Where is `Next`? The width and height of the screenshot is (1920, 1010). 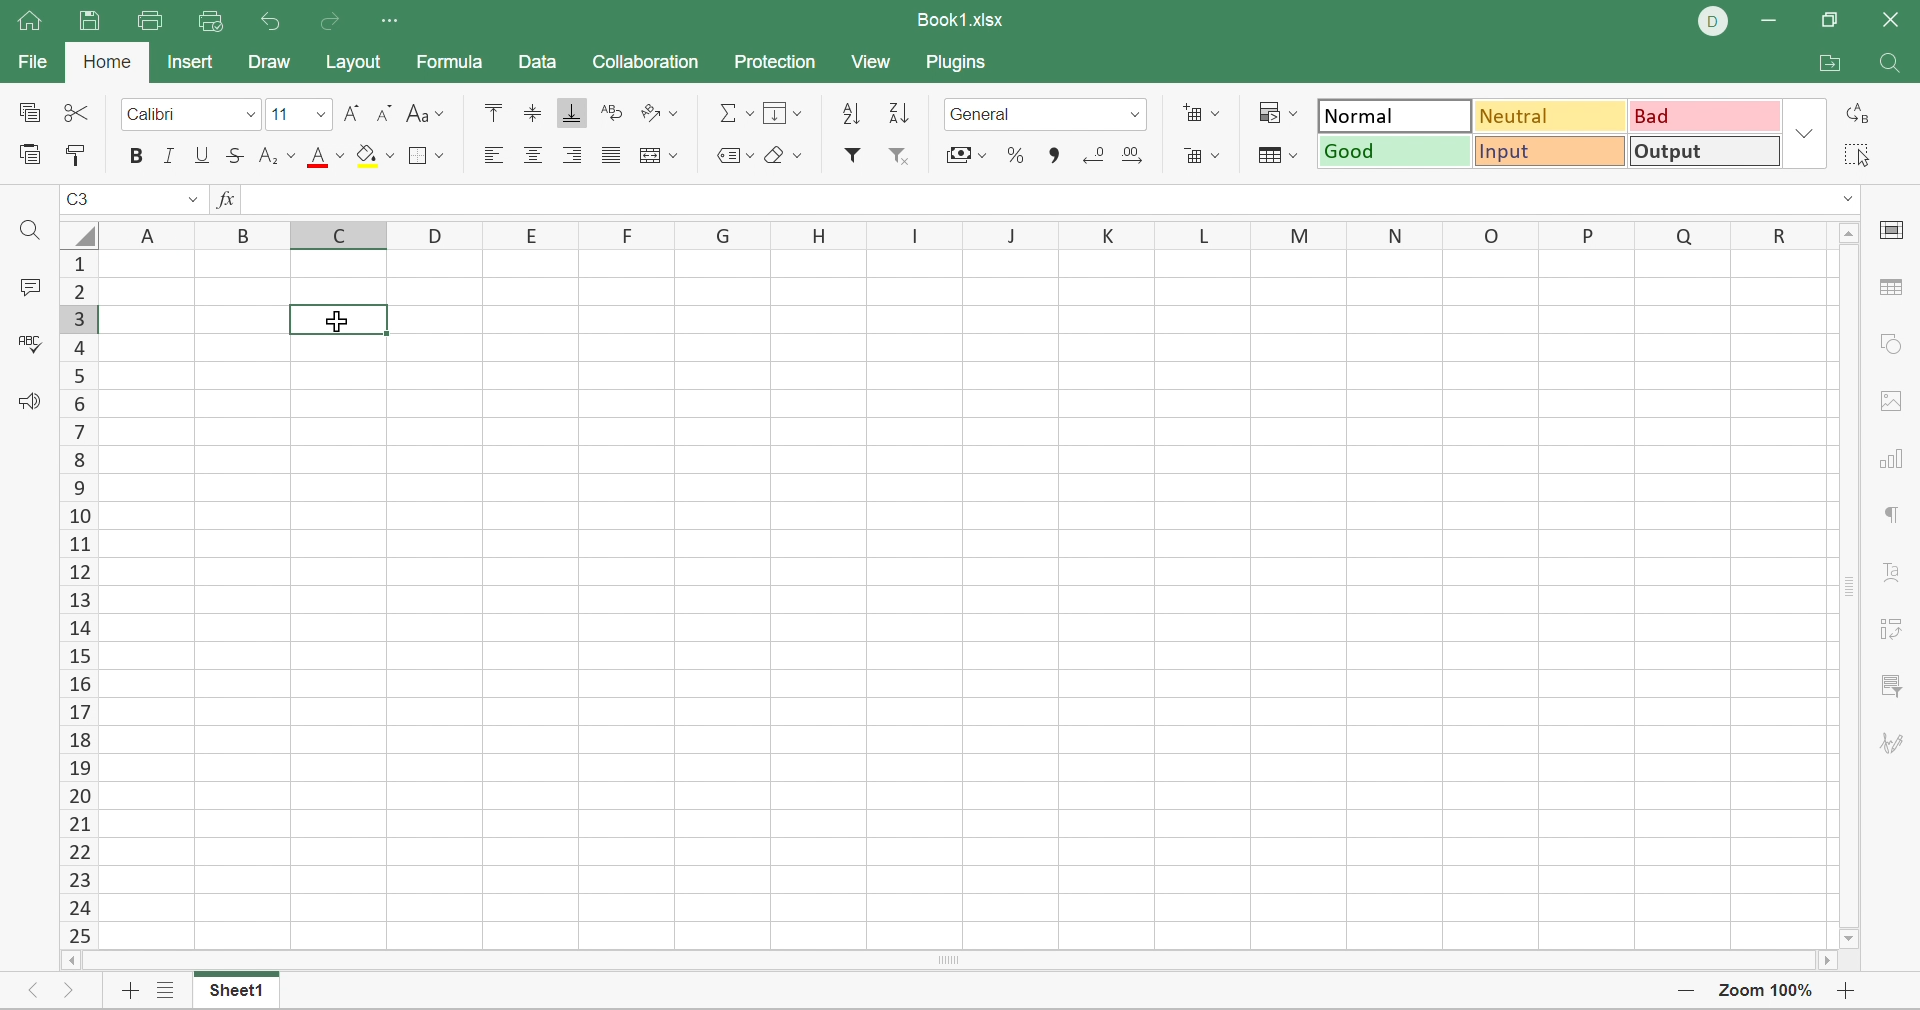
Next is located at coordinates (65, 994).